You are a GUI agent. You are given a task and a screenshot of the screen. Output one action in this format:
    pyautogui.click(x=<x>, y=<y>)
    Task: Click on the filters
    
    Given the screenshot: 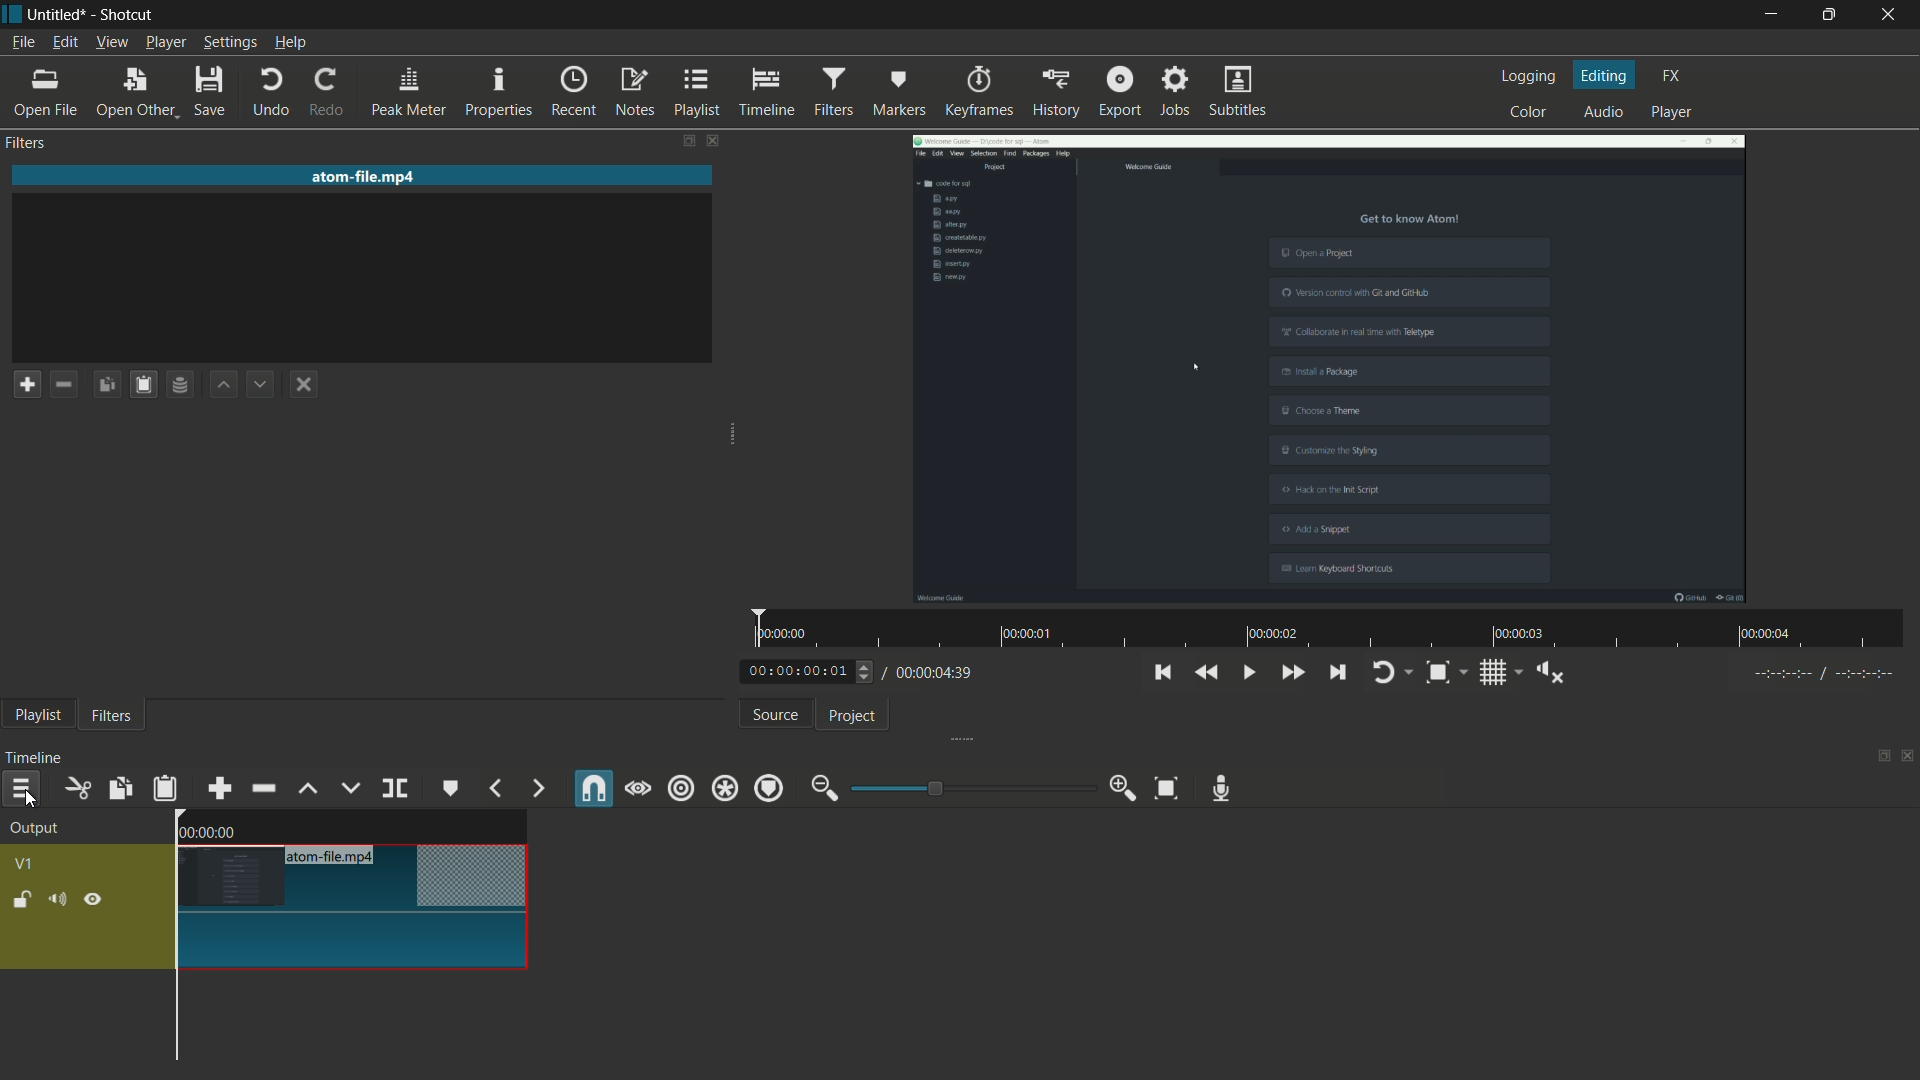 What is the action you would take?
    pyautogui.click(x=112, y=715)
    